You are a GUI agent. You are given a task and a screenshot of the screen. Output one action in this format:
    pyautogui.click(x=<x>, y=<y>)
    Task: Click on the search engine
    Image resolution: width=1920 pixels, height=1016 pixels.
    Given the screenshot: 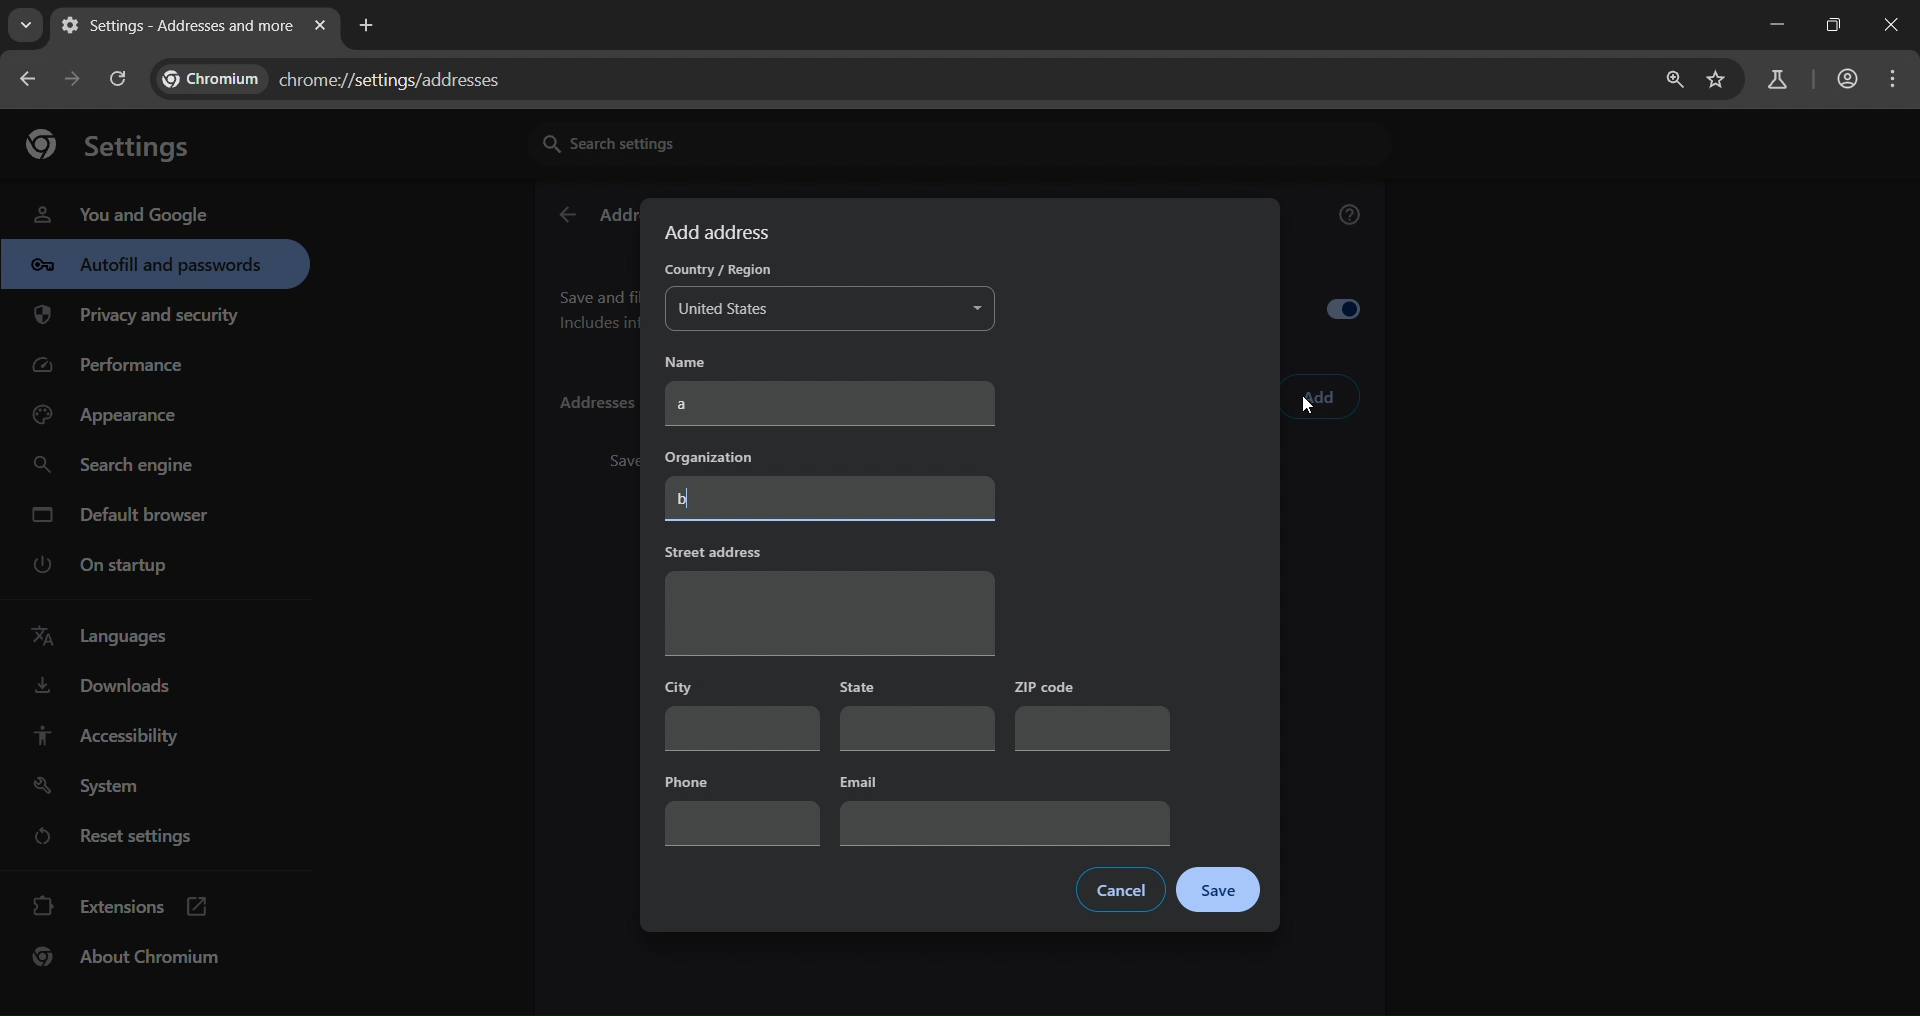 What is the action you would take?
    pyautogui.click(x=119, y=466)
    